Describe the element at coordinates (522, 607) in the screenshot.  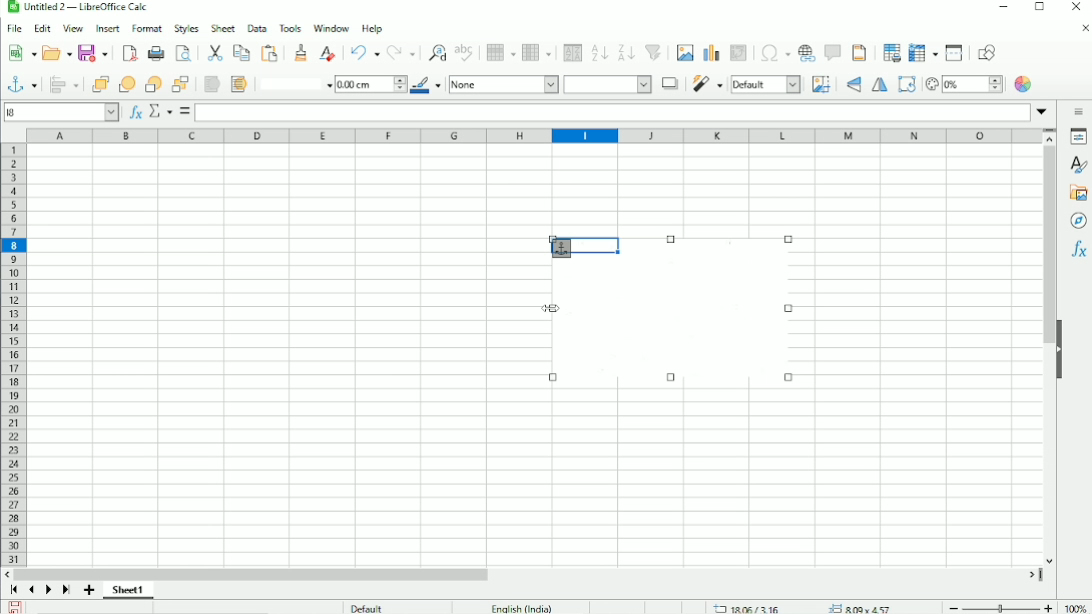
I see `Language` at that location.